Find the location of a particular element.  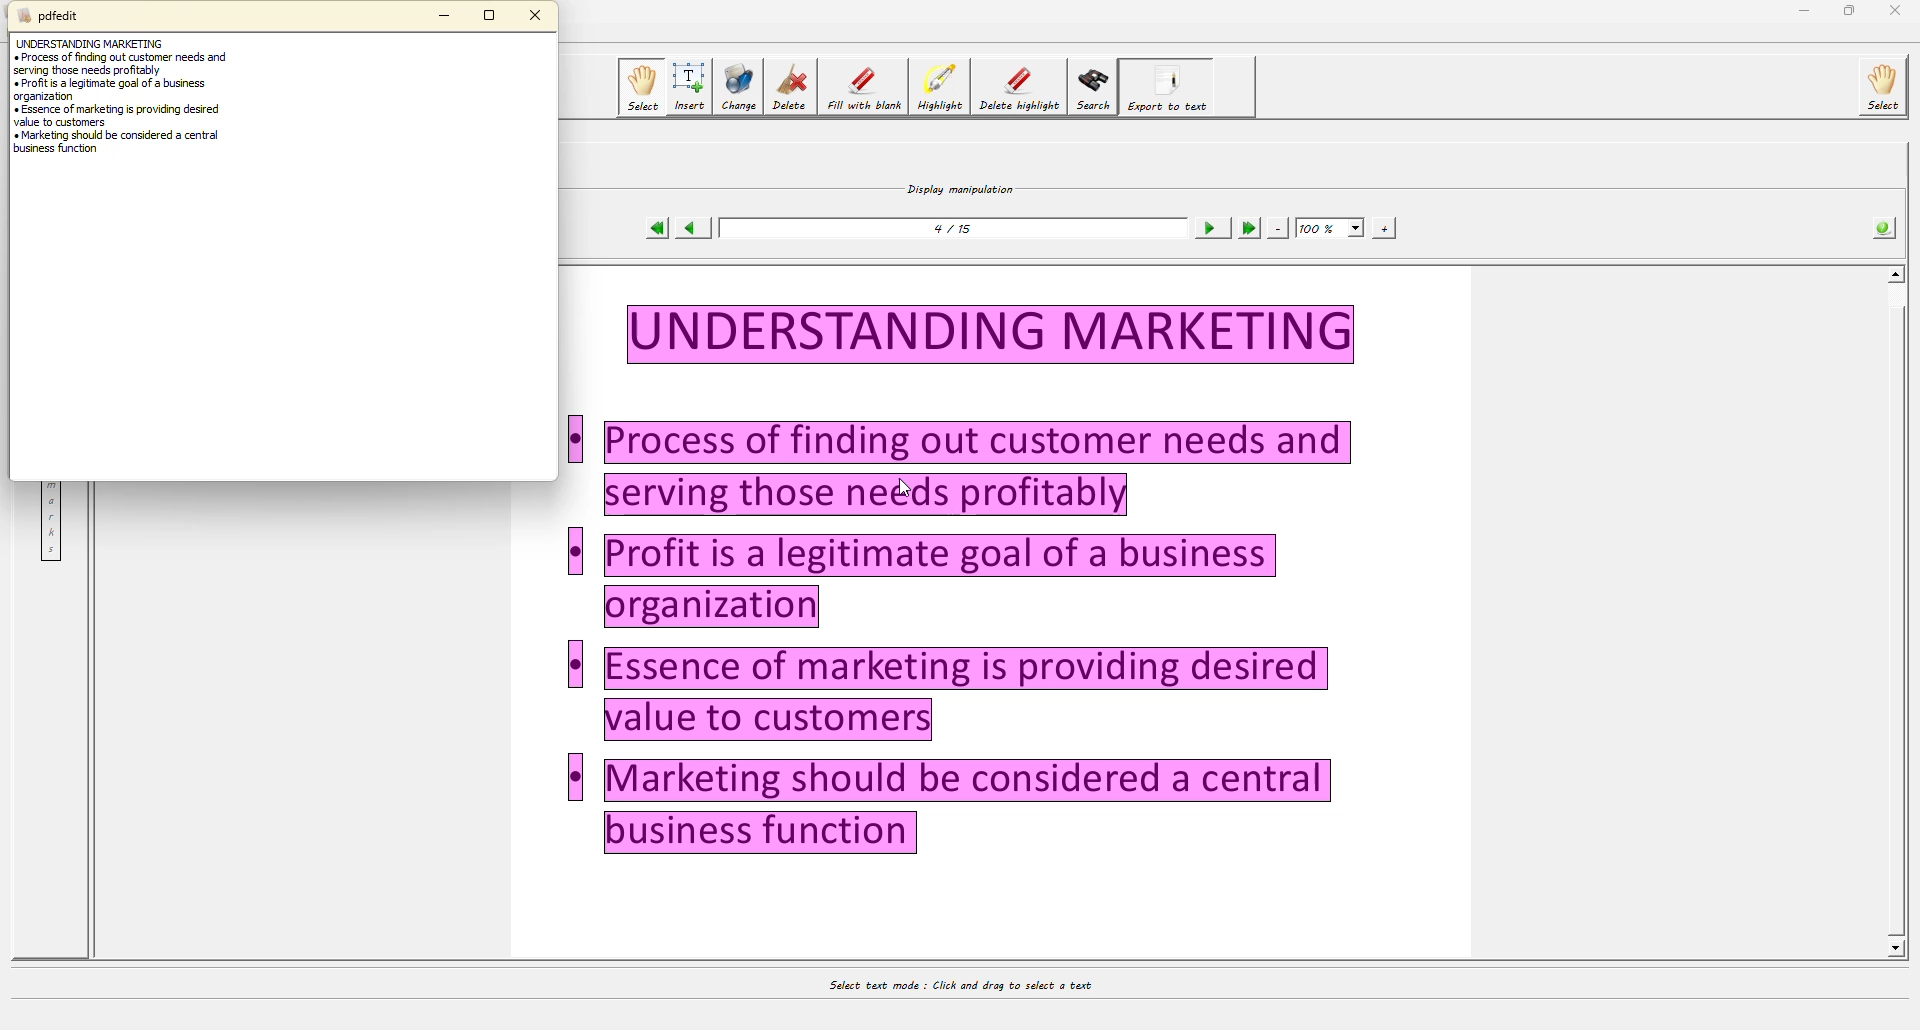

export to text is located at coordinates (1168, 88).